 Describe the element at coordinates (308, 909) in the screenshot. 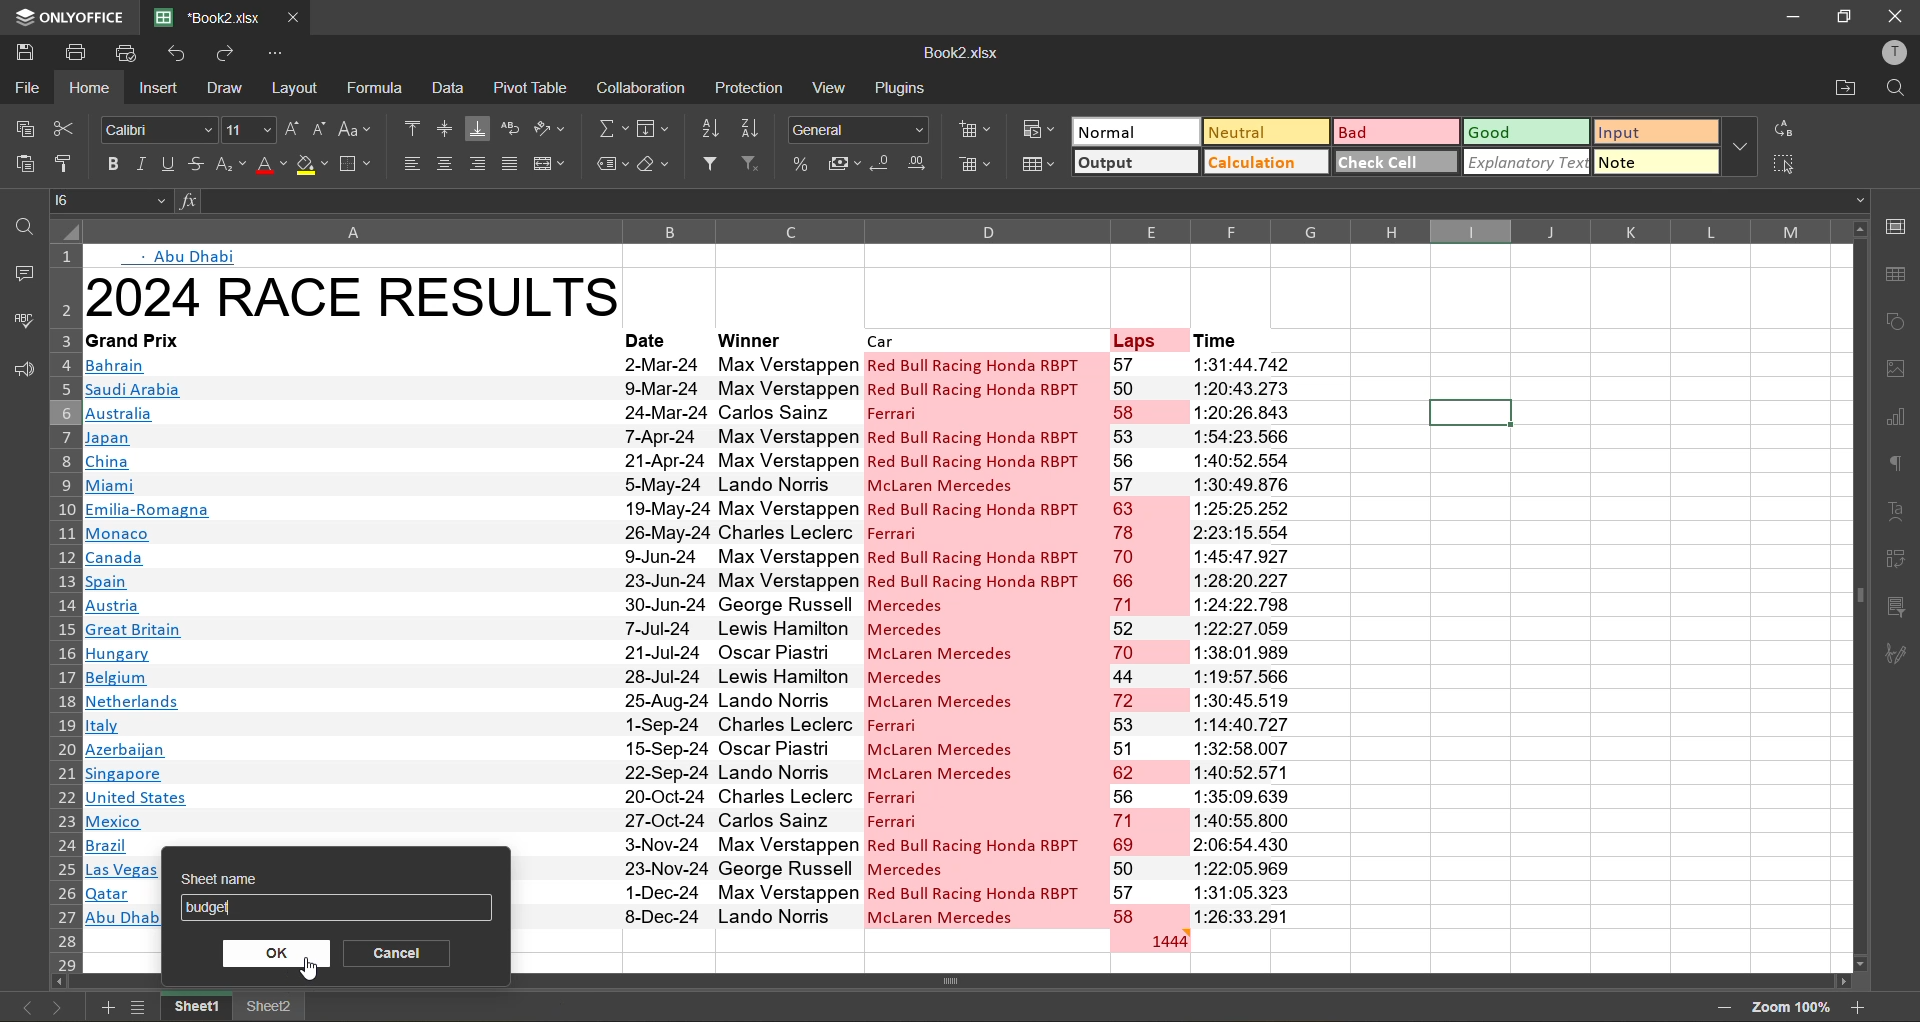

I see `sheet name` at that location.